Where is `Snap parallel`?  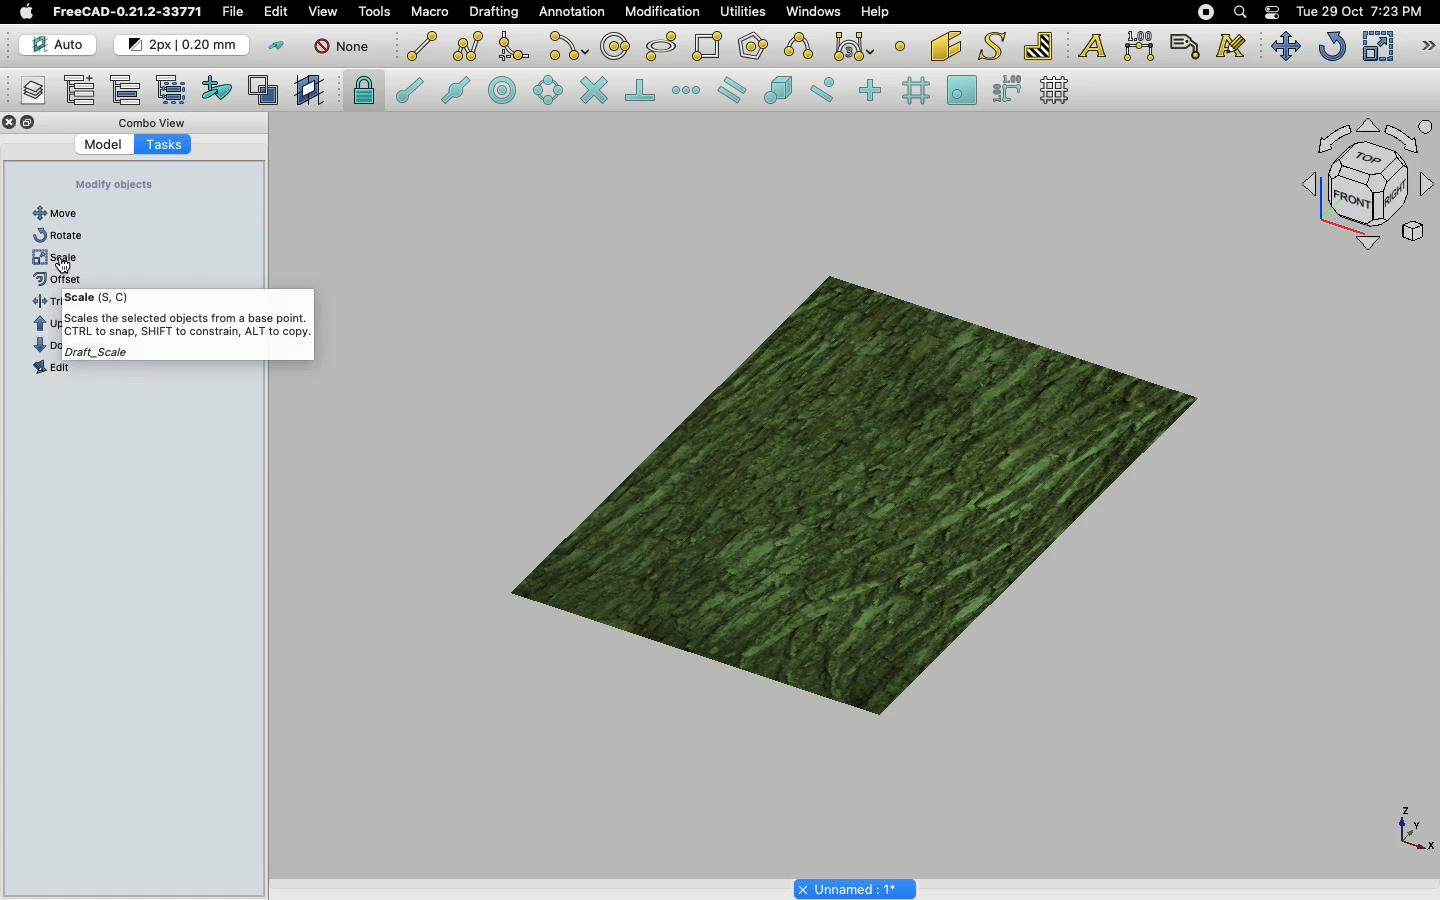
Snap parallel is located at coordinates (730, 90).